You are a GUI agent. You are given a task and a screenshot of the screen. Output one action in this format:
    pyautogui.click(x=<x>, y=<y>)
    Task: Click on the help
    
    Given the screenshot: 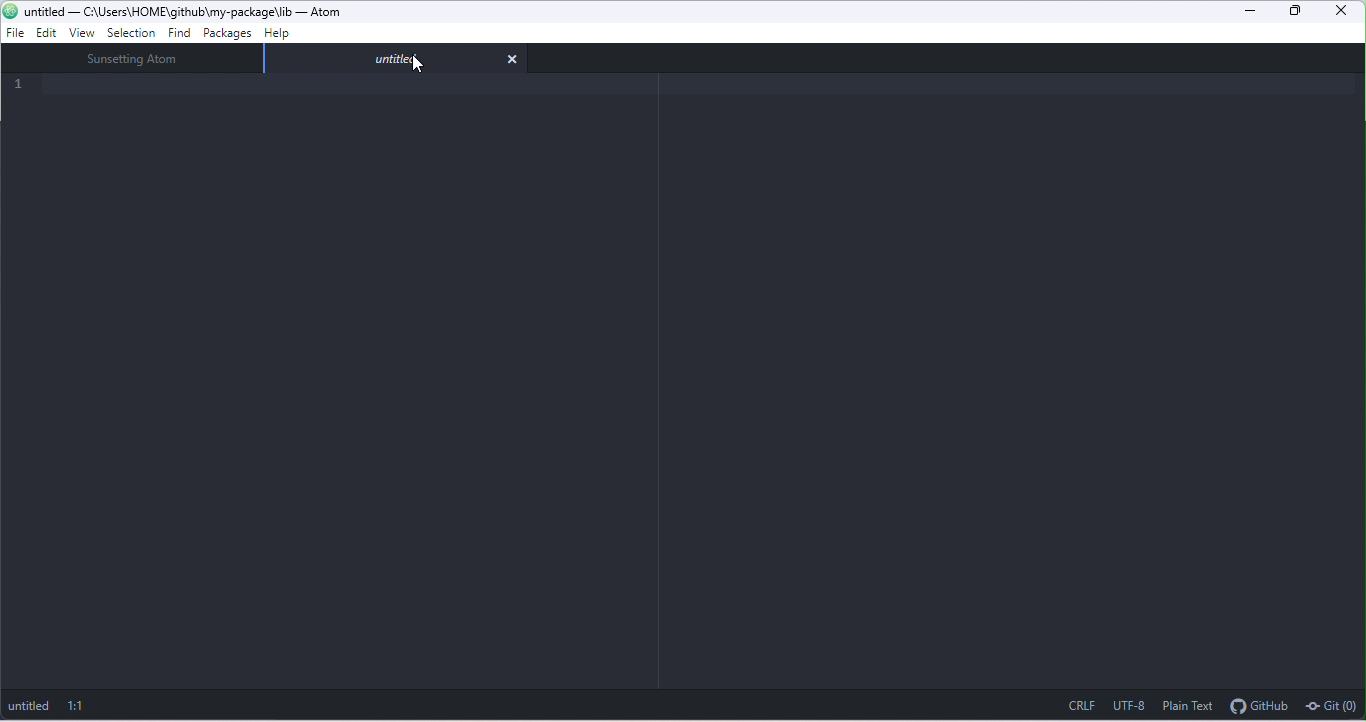 What is the action you would take?
    pyautogui.click(x=277, y=34)
    